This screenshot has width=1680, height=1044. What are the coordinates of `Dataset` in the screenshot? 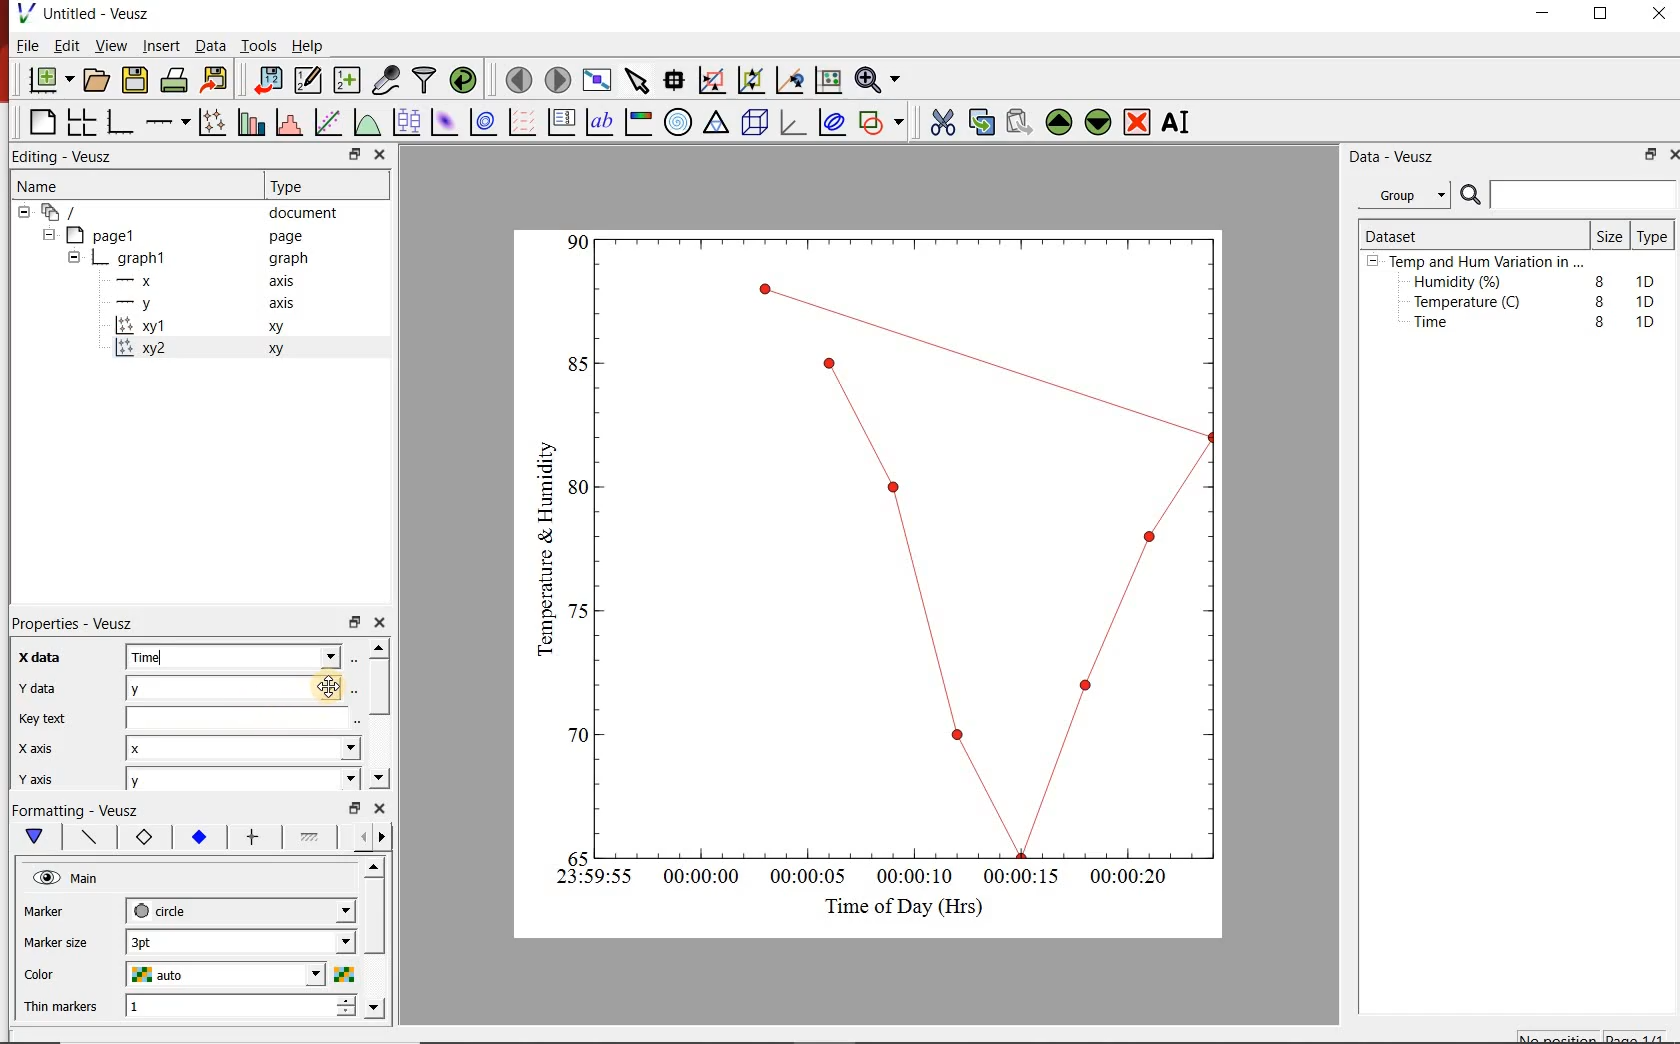 It's located at (1400, 233).